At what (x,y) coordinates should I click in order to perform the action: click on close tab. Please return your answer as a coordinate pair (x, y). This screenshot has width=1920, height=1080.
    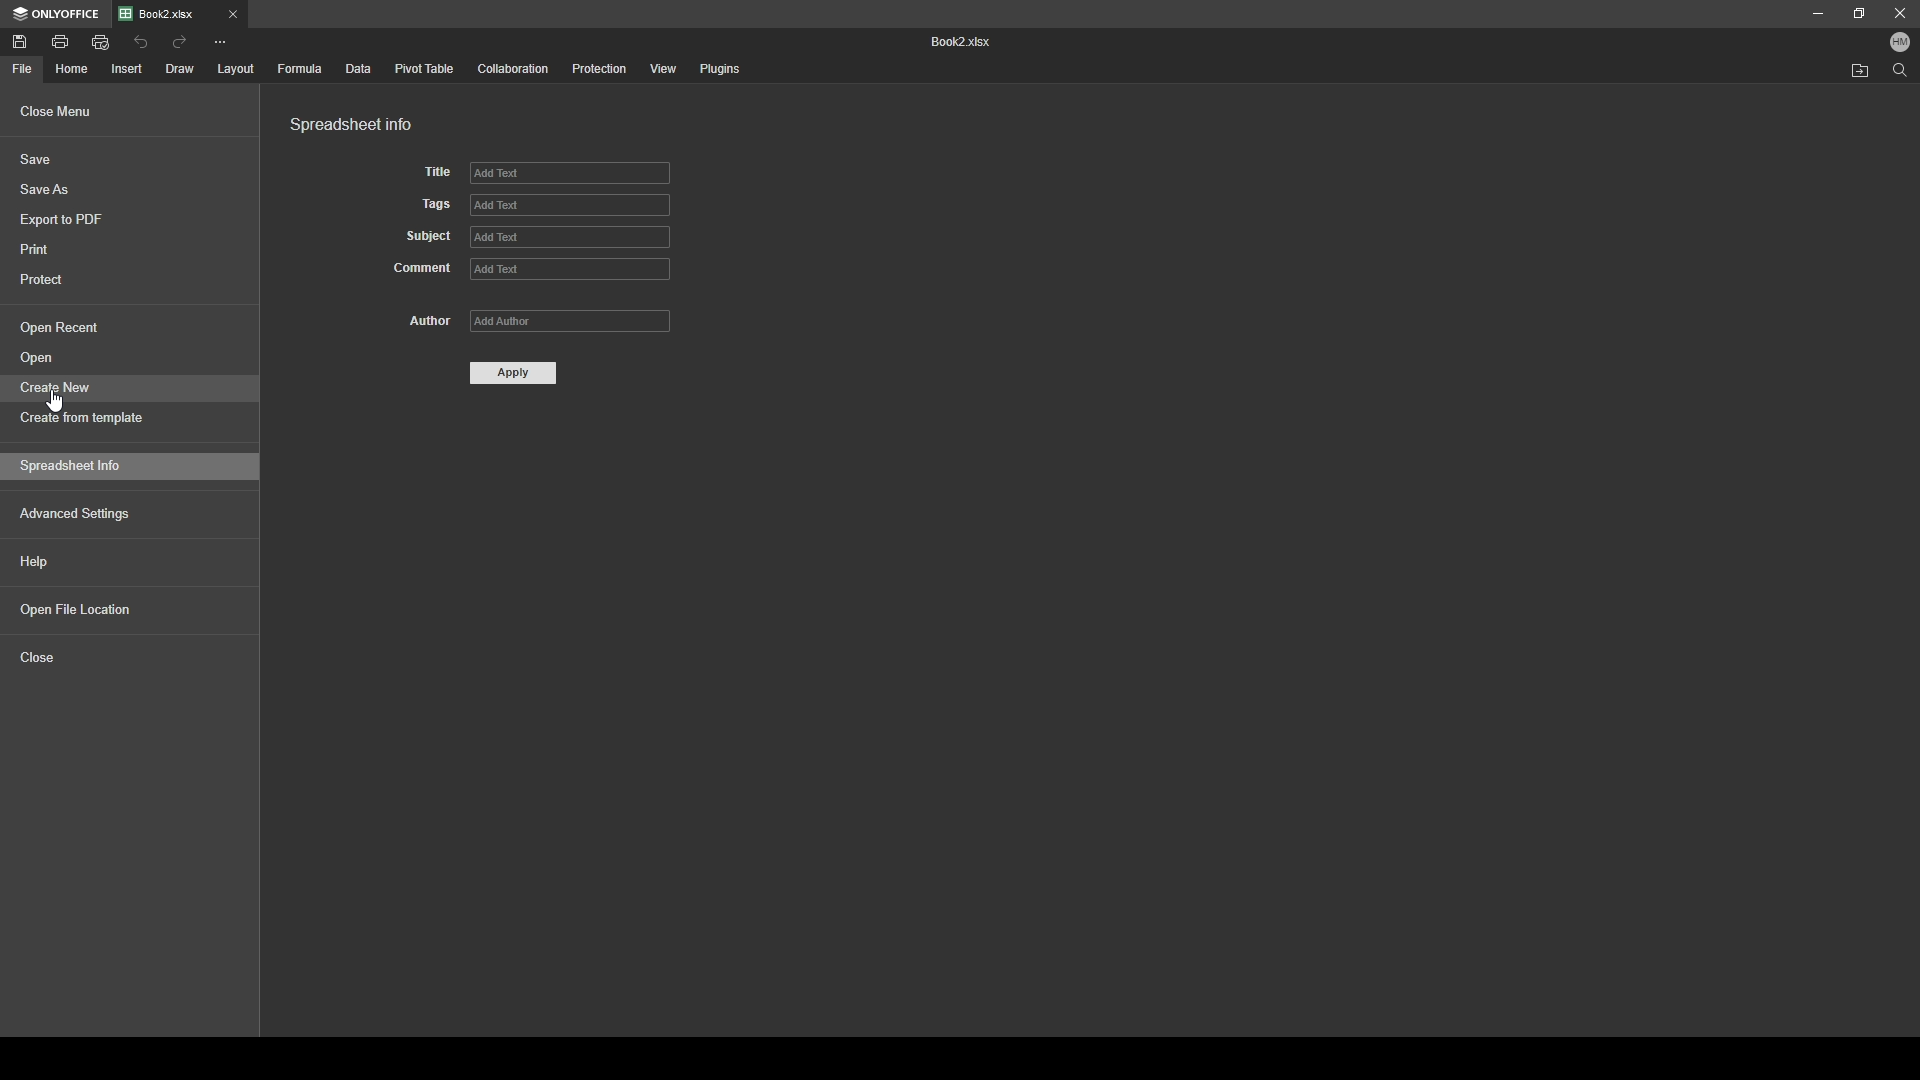
    Looking at the image, I should click on (232, 15).